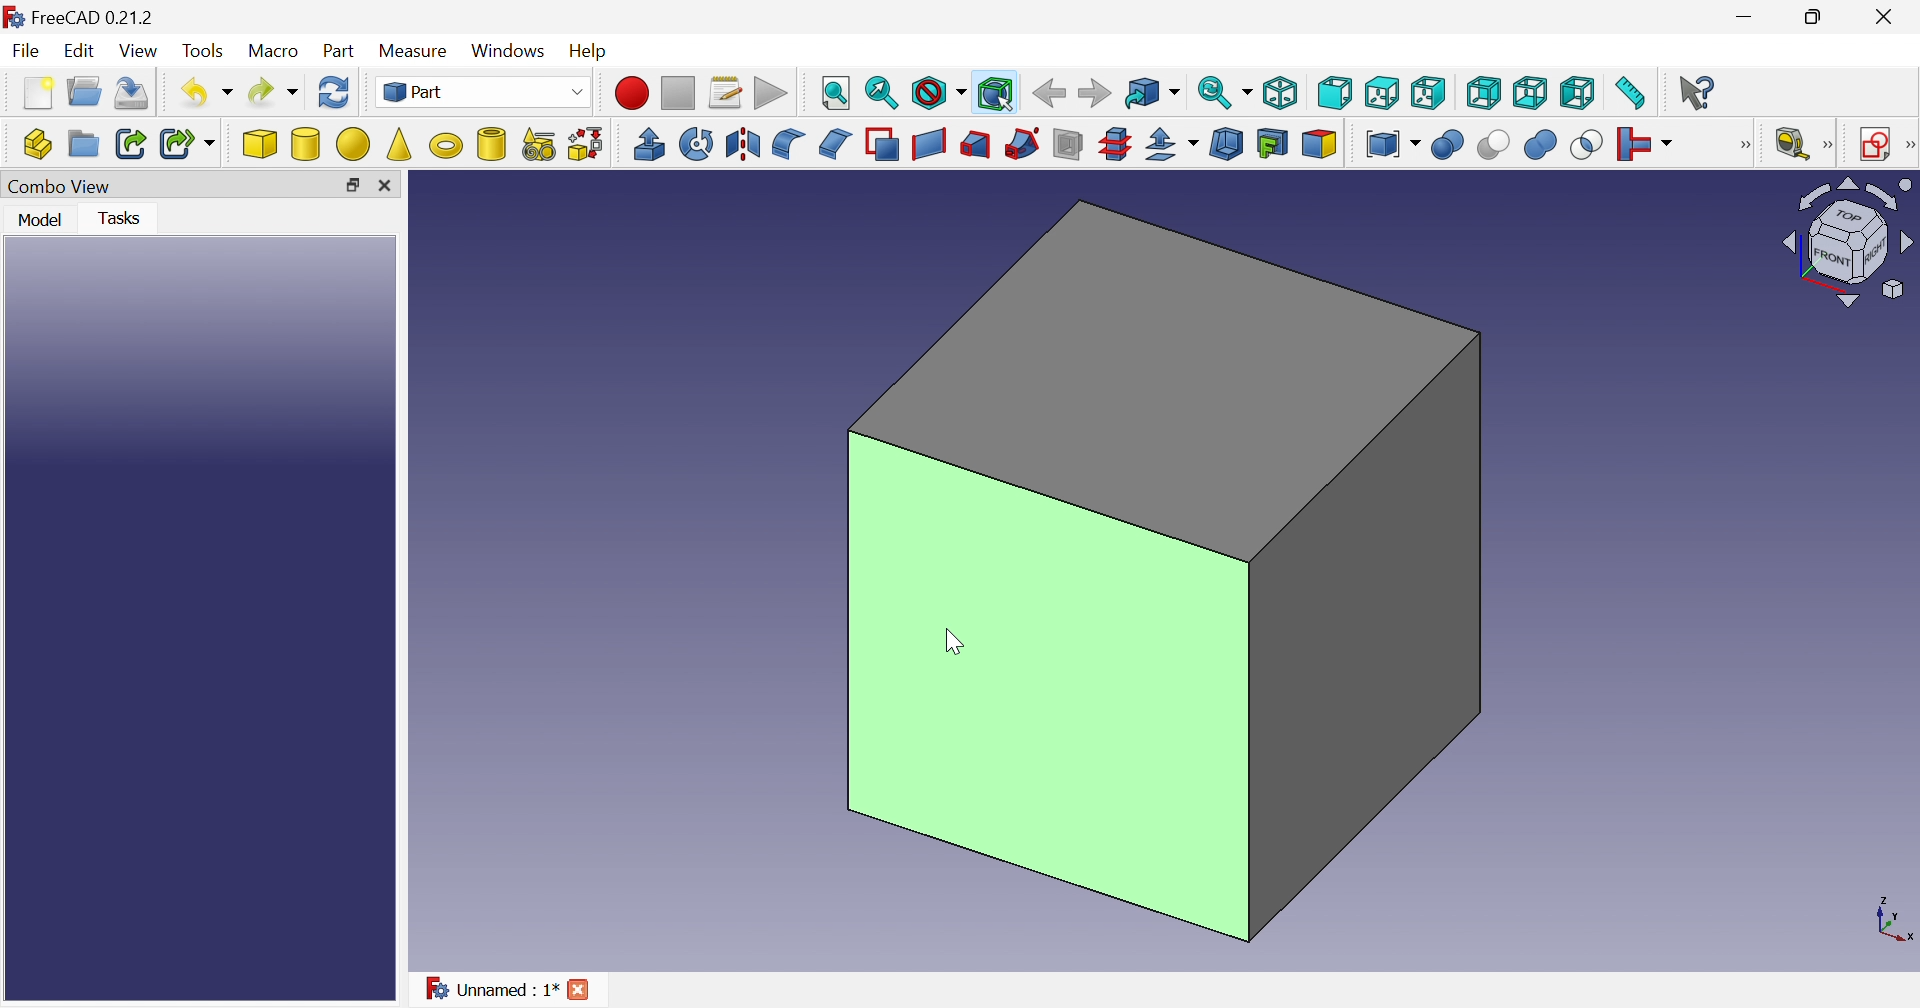 The image size is (1920, 1008). Describe the element at coordinates (953, 644) in the screenshot. I see `cursor` at that location.